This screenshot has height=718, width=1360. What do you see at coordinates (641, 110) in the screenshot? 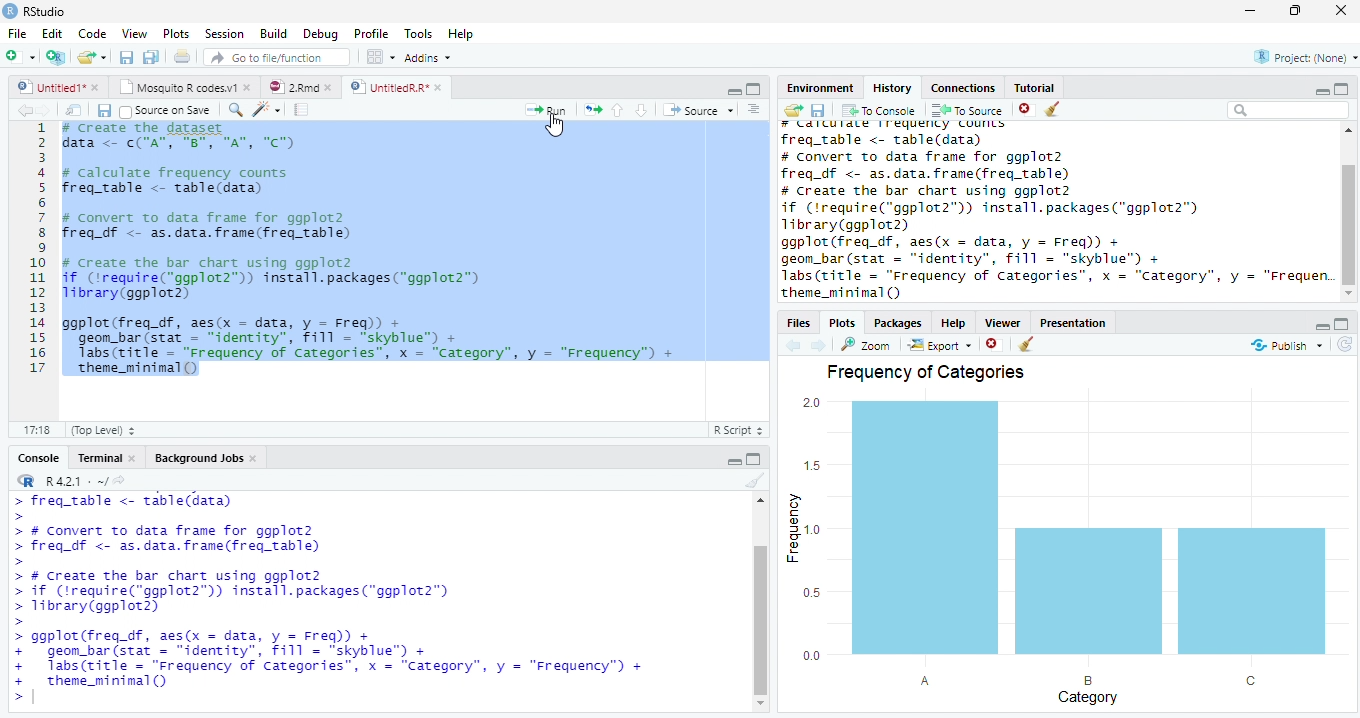
I see `Go to the next section` at bounding box center [641, 110].